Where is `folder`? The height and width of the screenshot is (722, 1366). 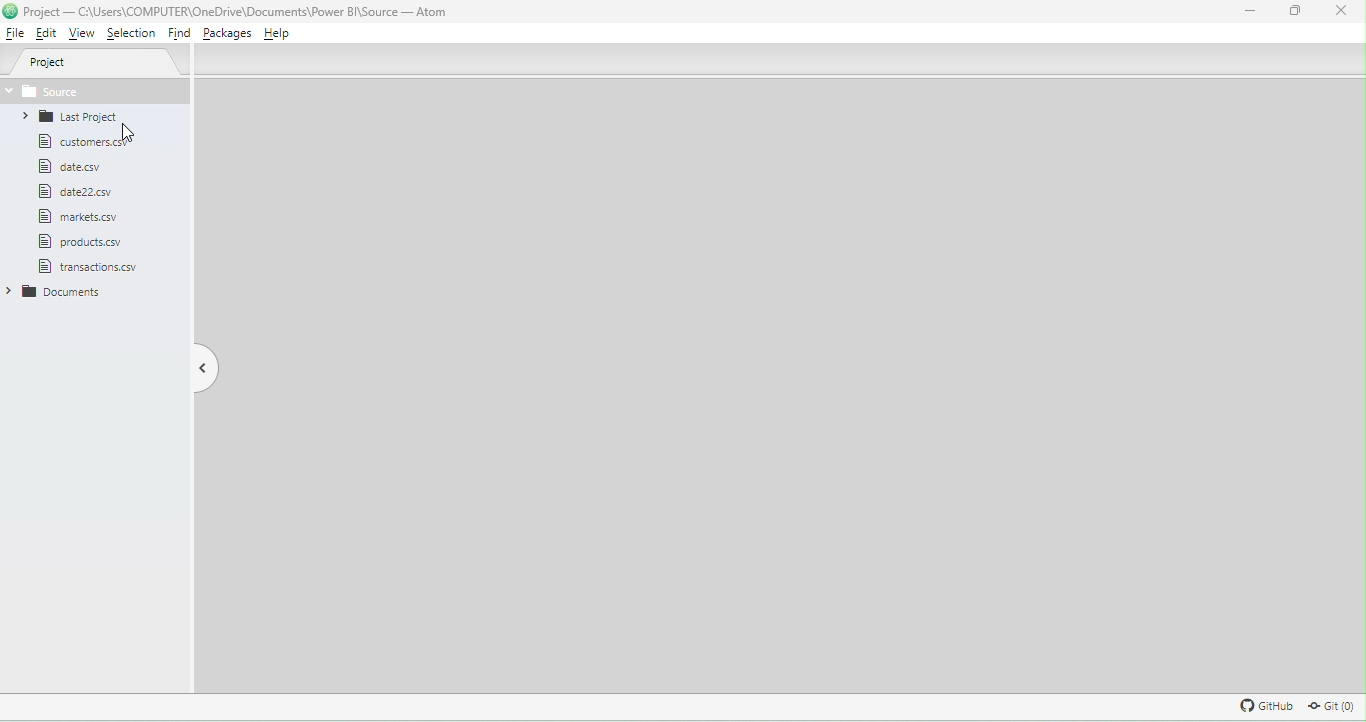
folder is located at coordinates (66, 295).